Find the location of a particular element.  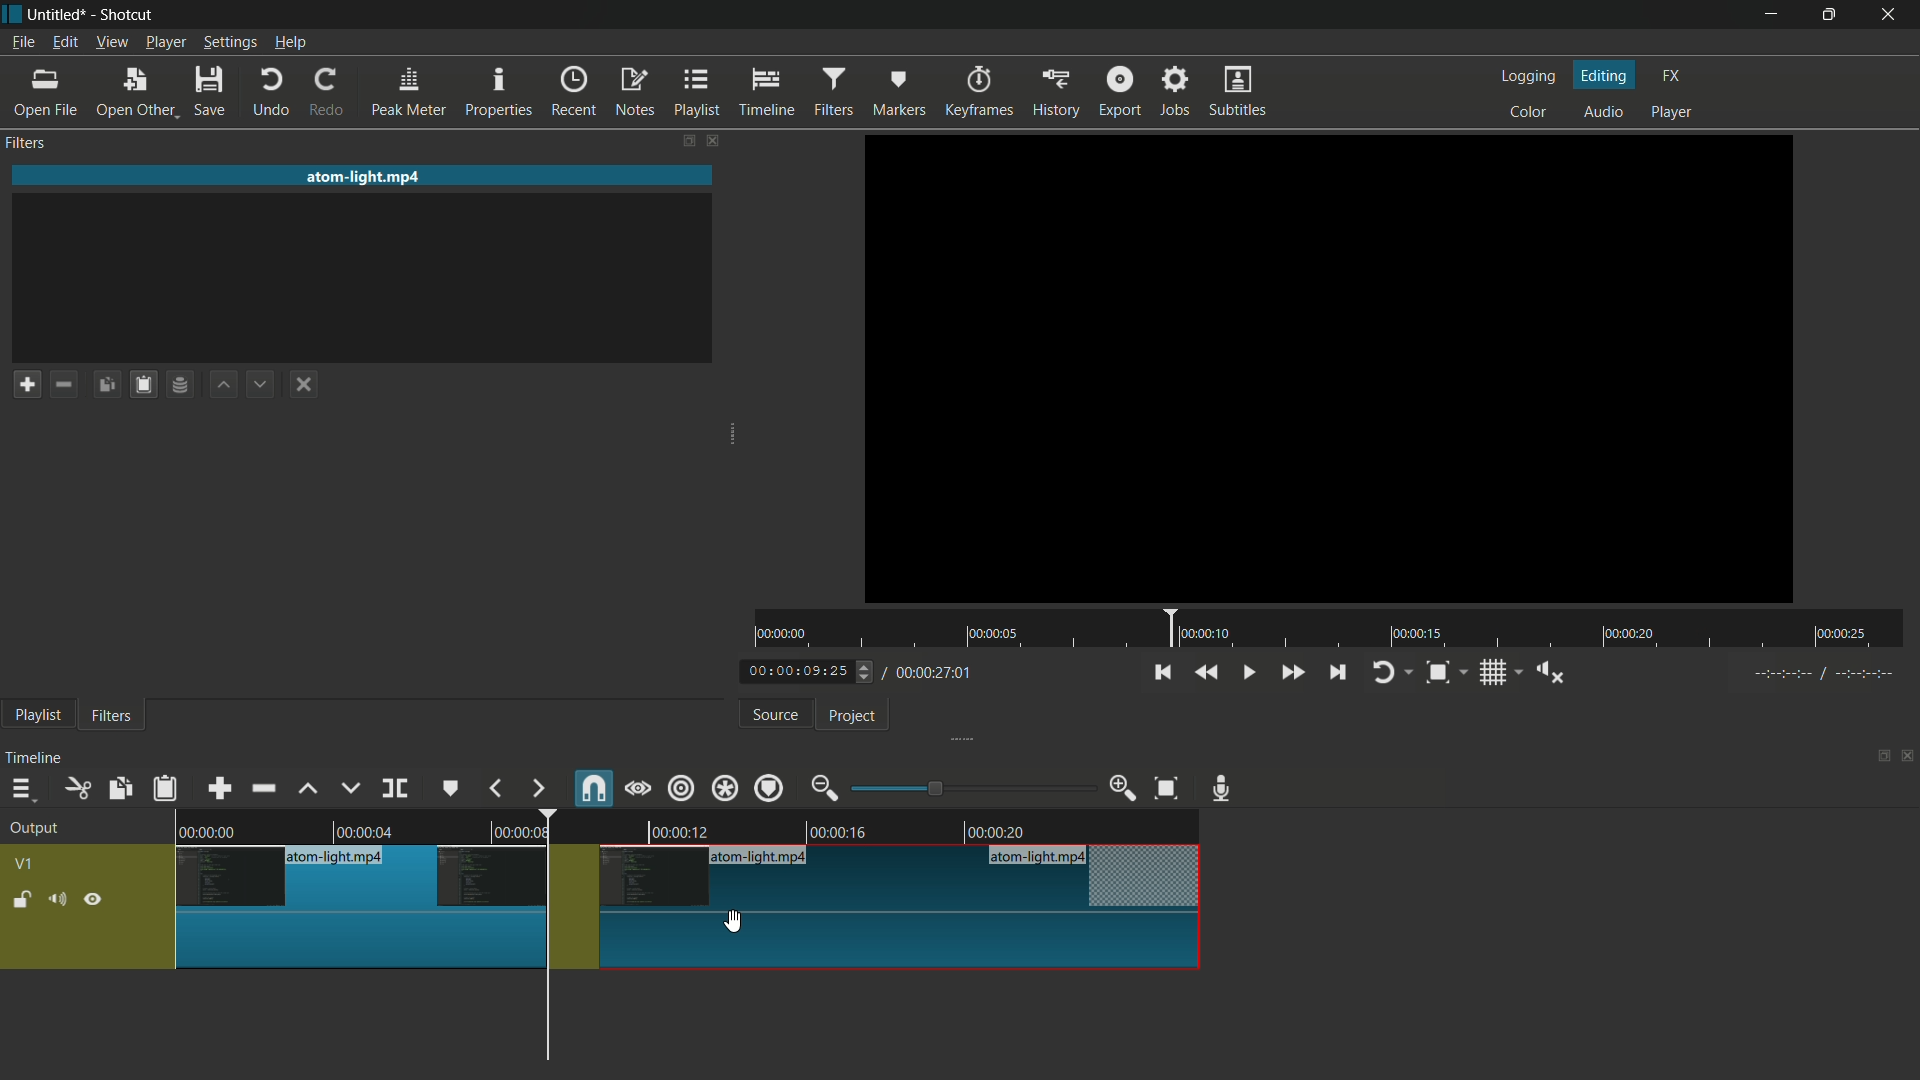

save filter set is located at coordinates (185, 386).